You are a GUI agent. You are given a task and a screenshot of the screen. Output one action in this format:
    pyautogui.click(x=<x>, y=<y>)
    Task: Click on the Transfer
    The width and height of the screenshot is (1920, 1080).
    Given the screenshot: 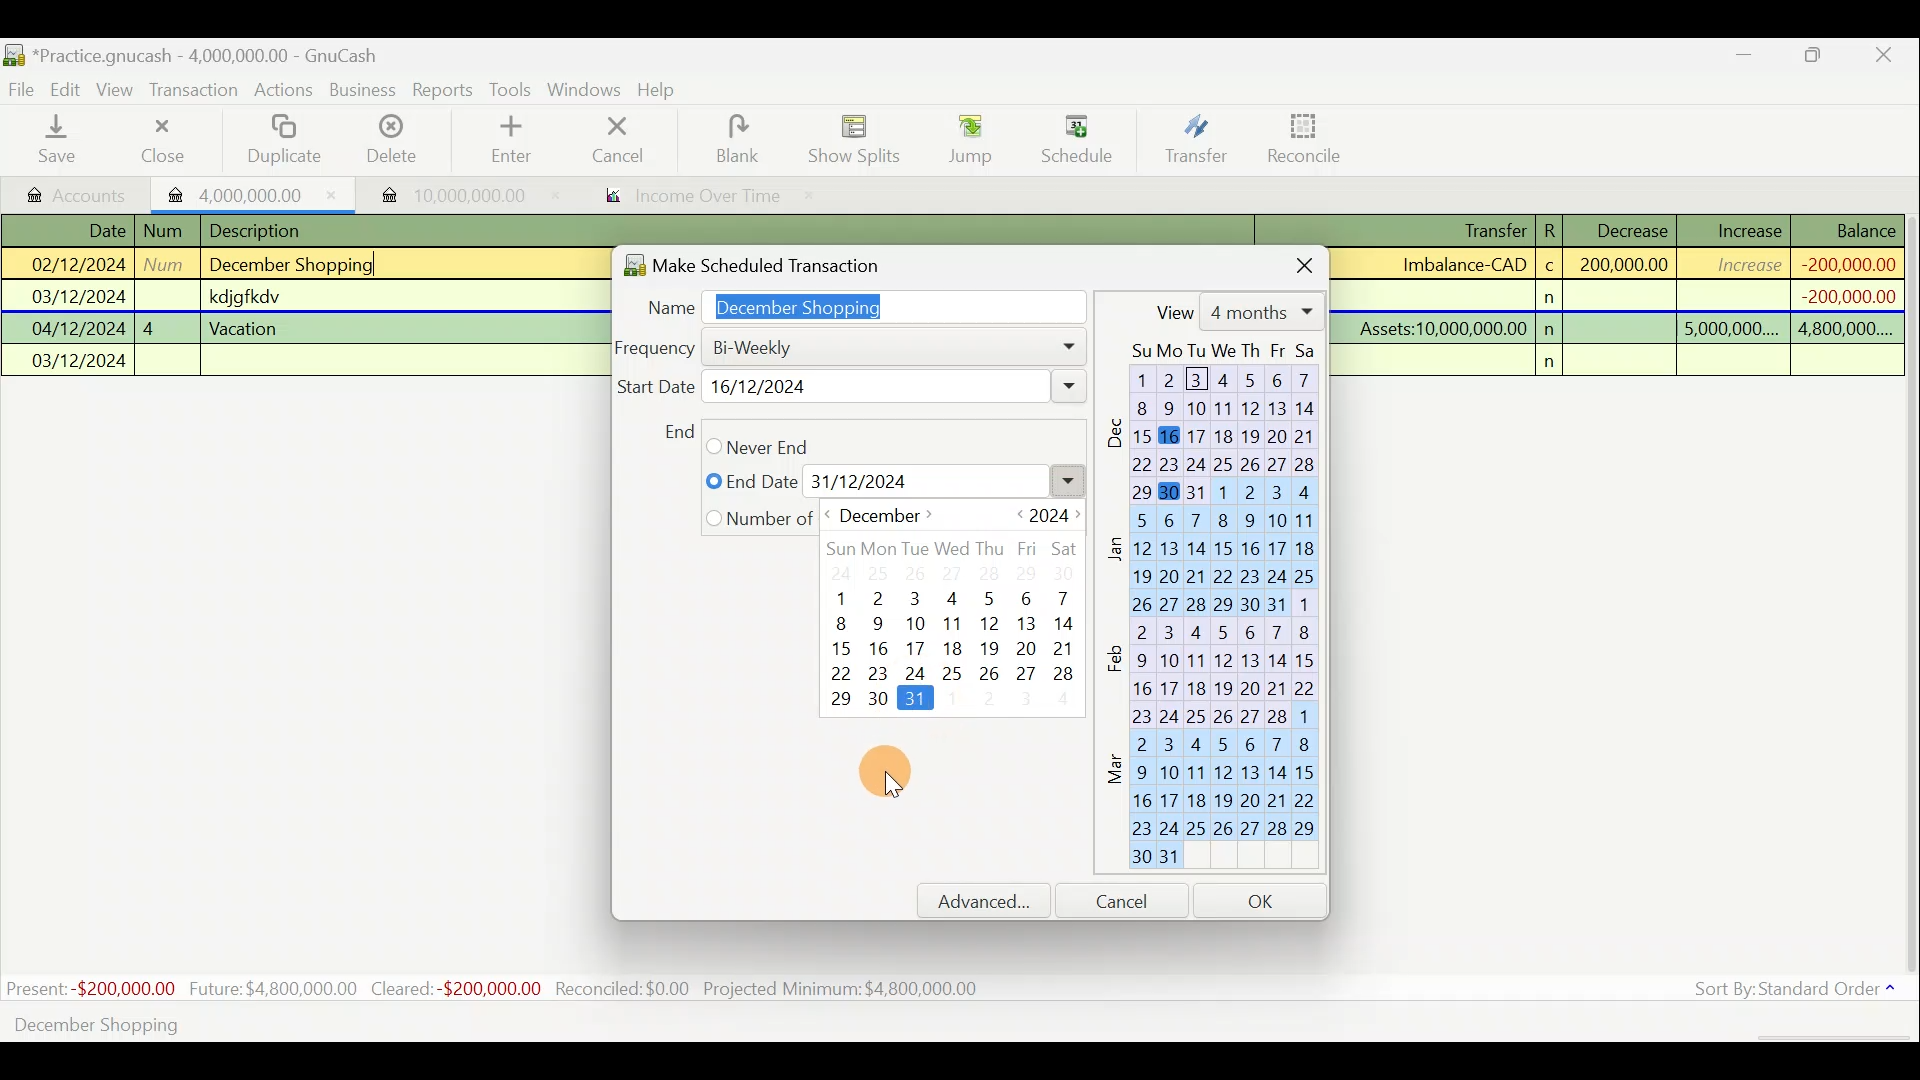 What is the action you would take?
    pyautogui.click(x=1196, y=138)
    